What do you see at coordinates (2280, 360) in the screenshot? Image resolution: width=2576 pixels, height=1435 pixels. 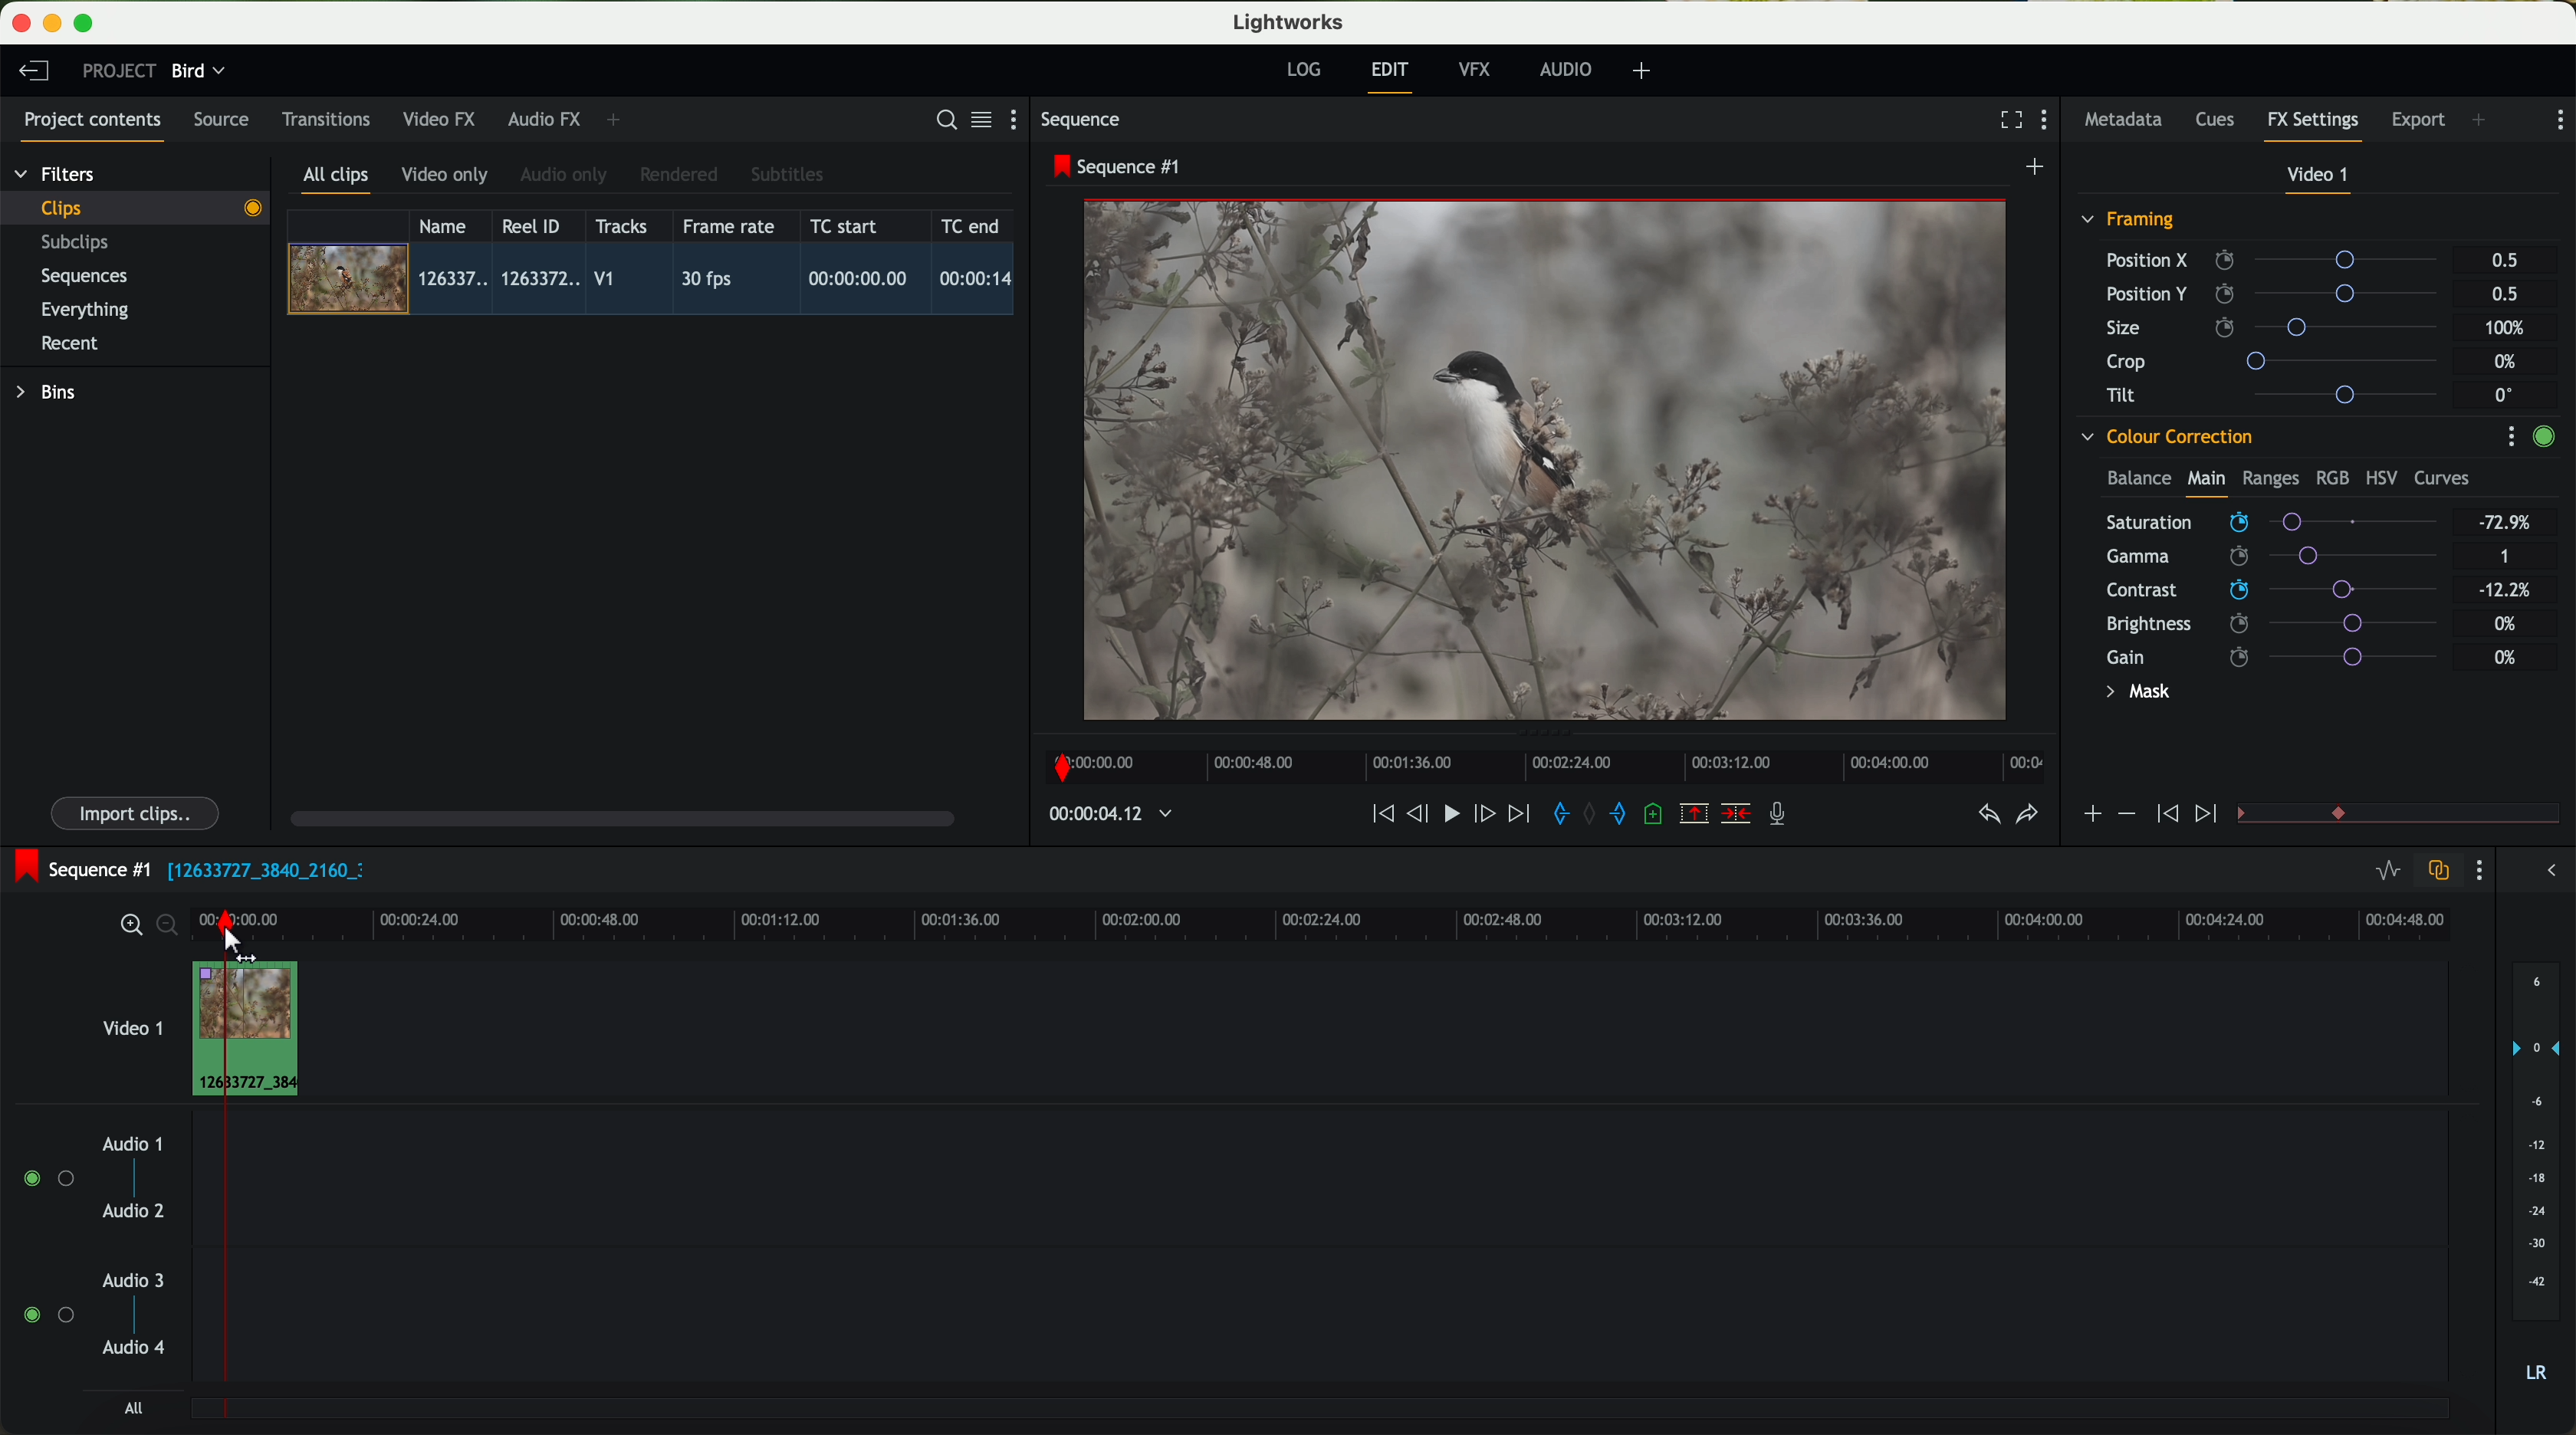 I see `crop` at bounding box center [2280, 360].